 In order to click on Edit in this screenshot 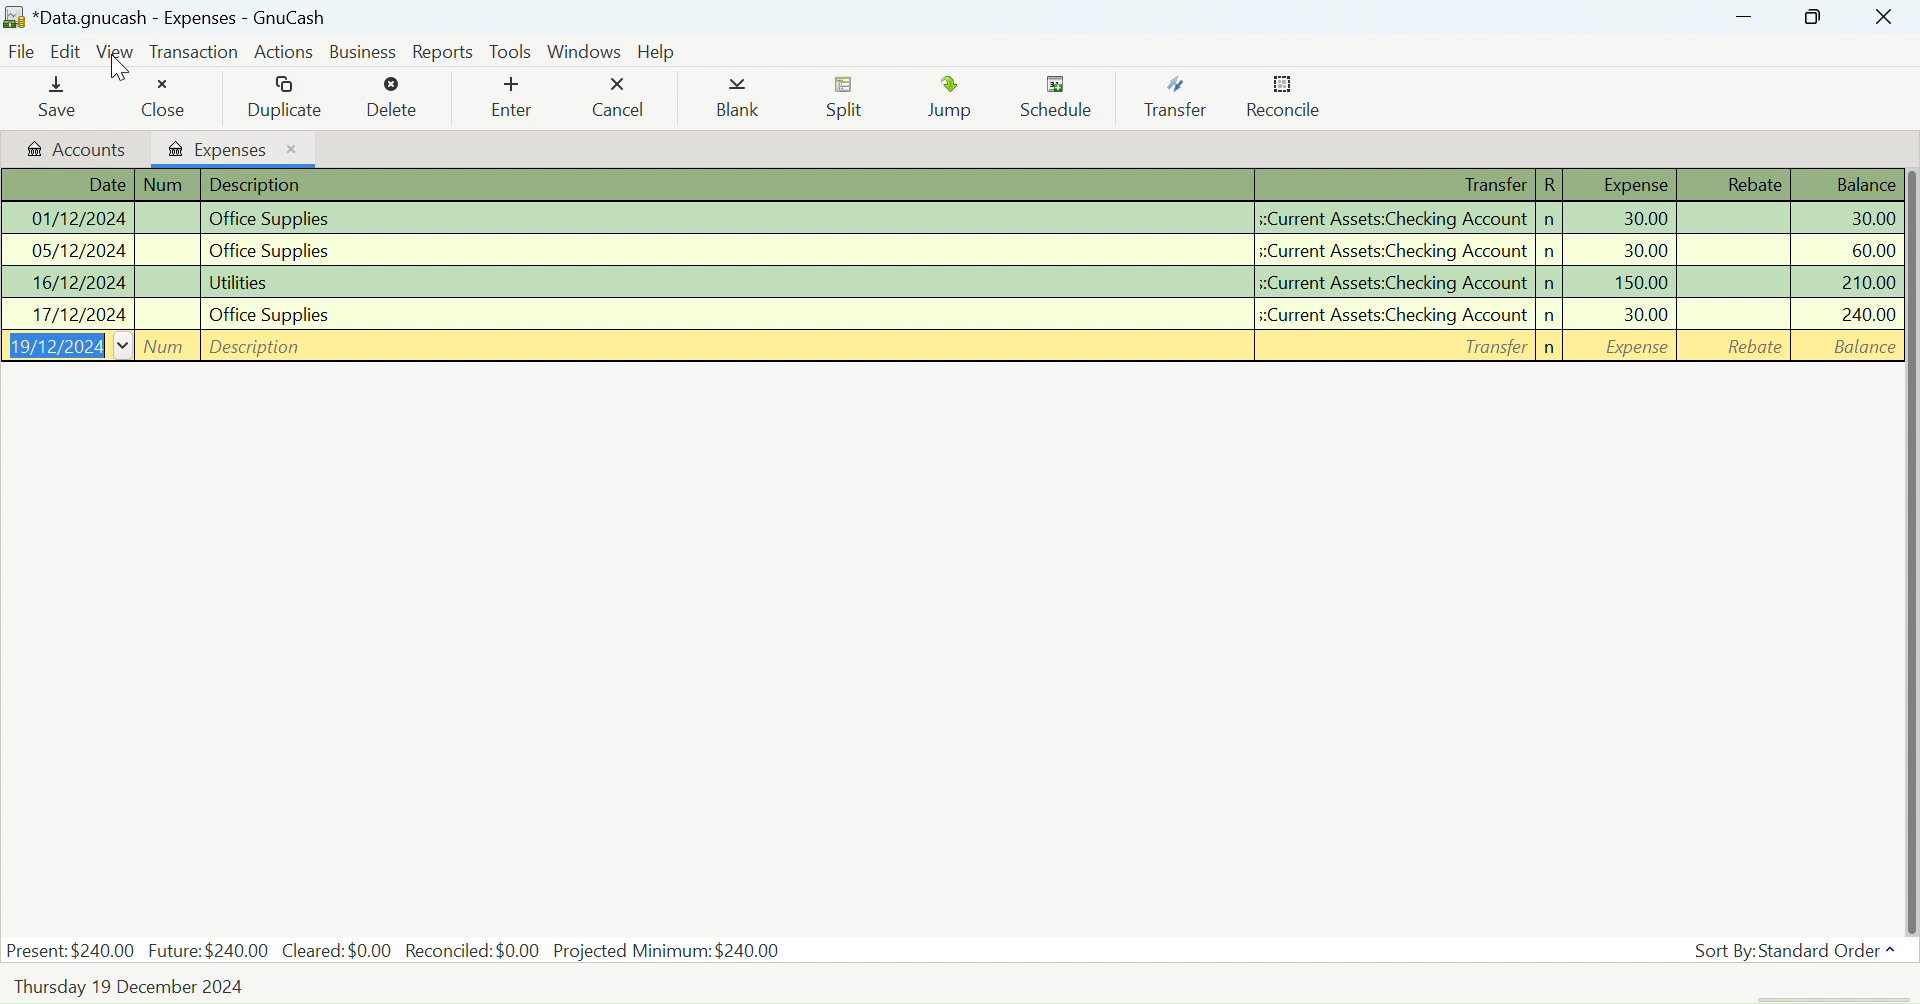, I will do `click(67, 53)`.